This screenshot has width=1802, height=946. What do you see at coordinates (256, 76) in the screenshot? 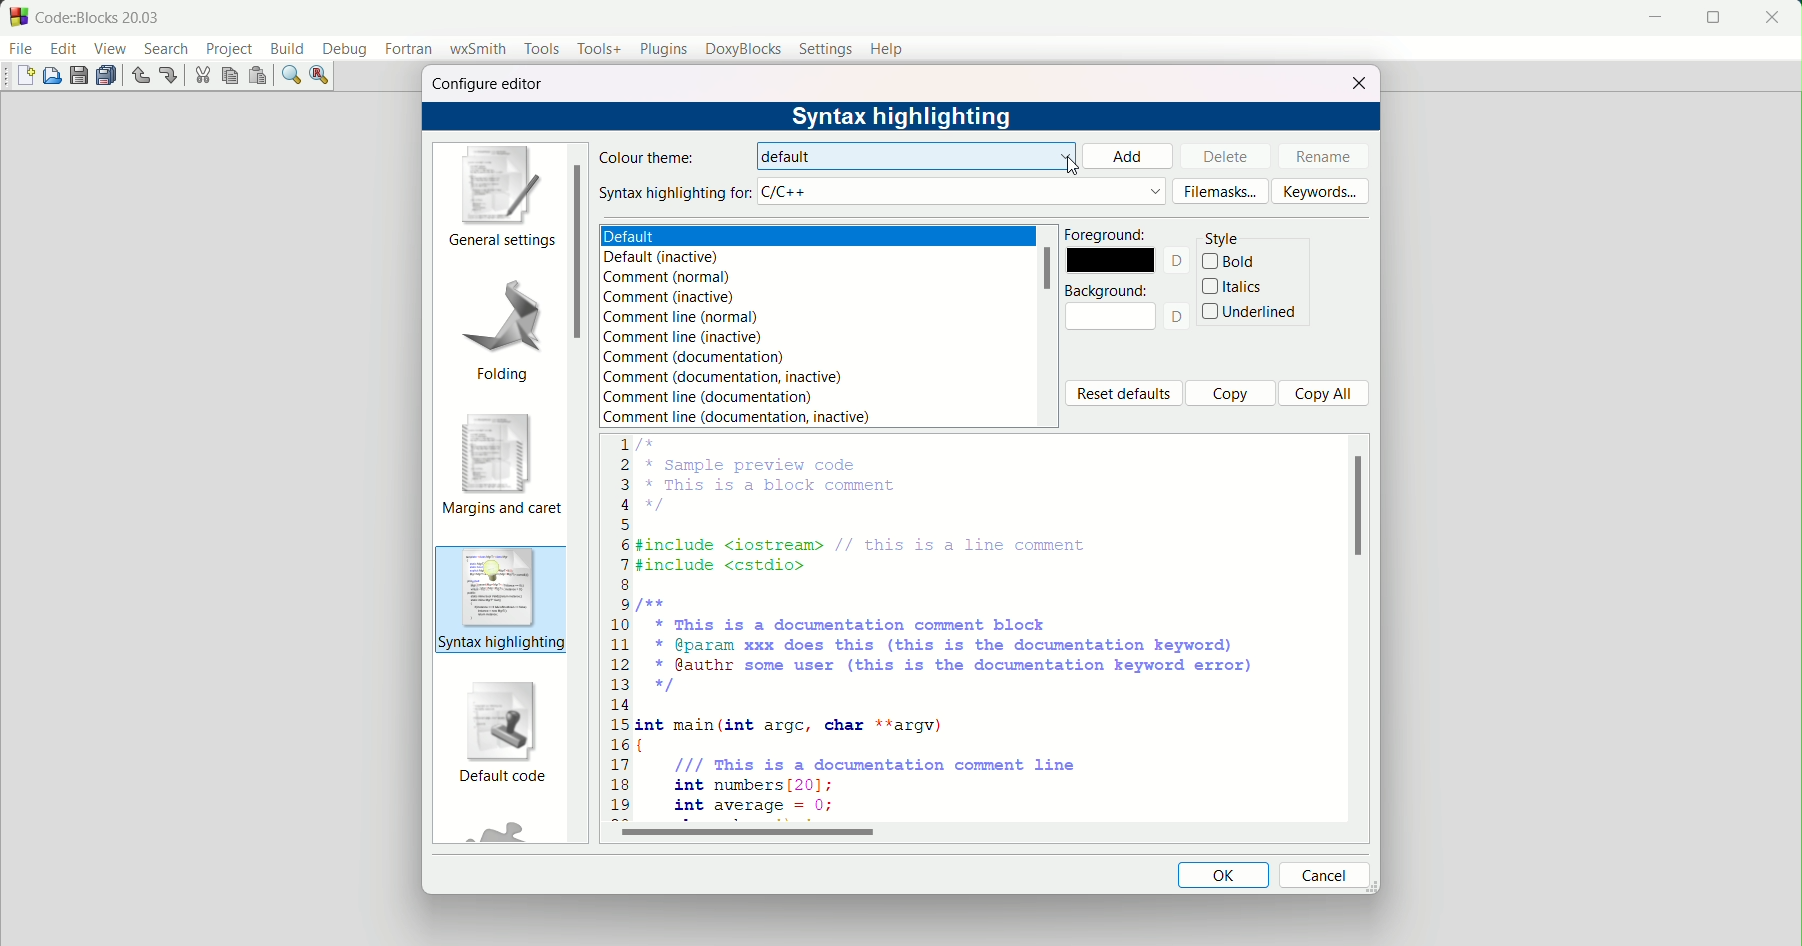
I see `paste` at bounding box center [256, 76].